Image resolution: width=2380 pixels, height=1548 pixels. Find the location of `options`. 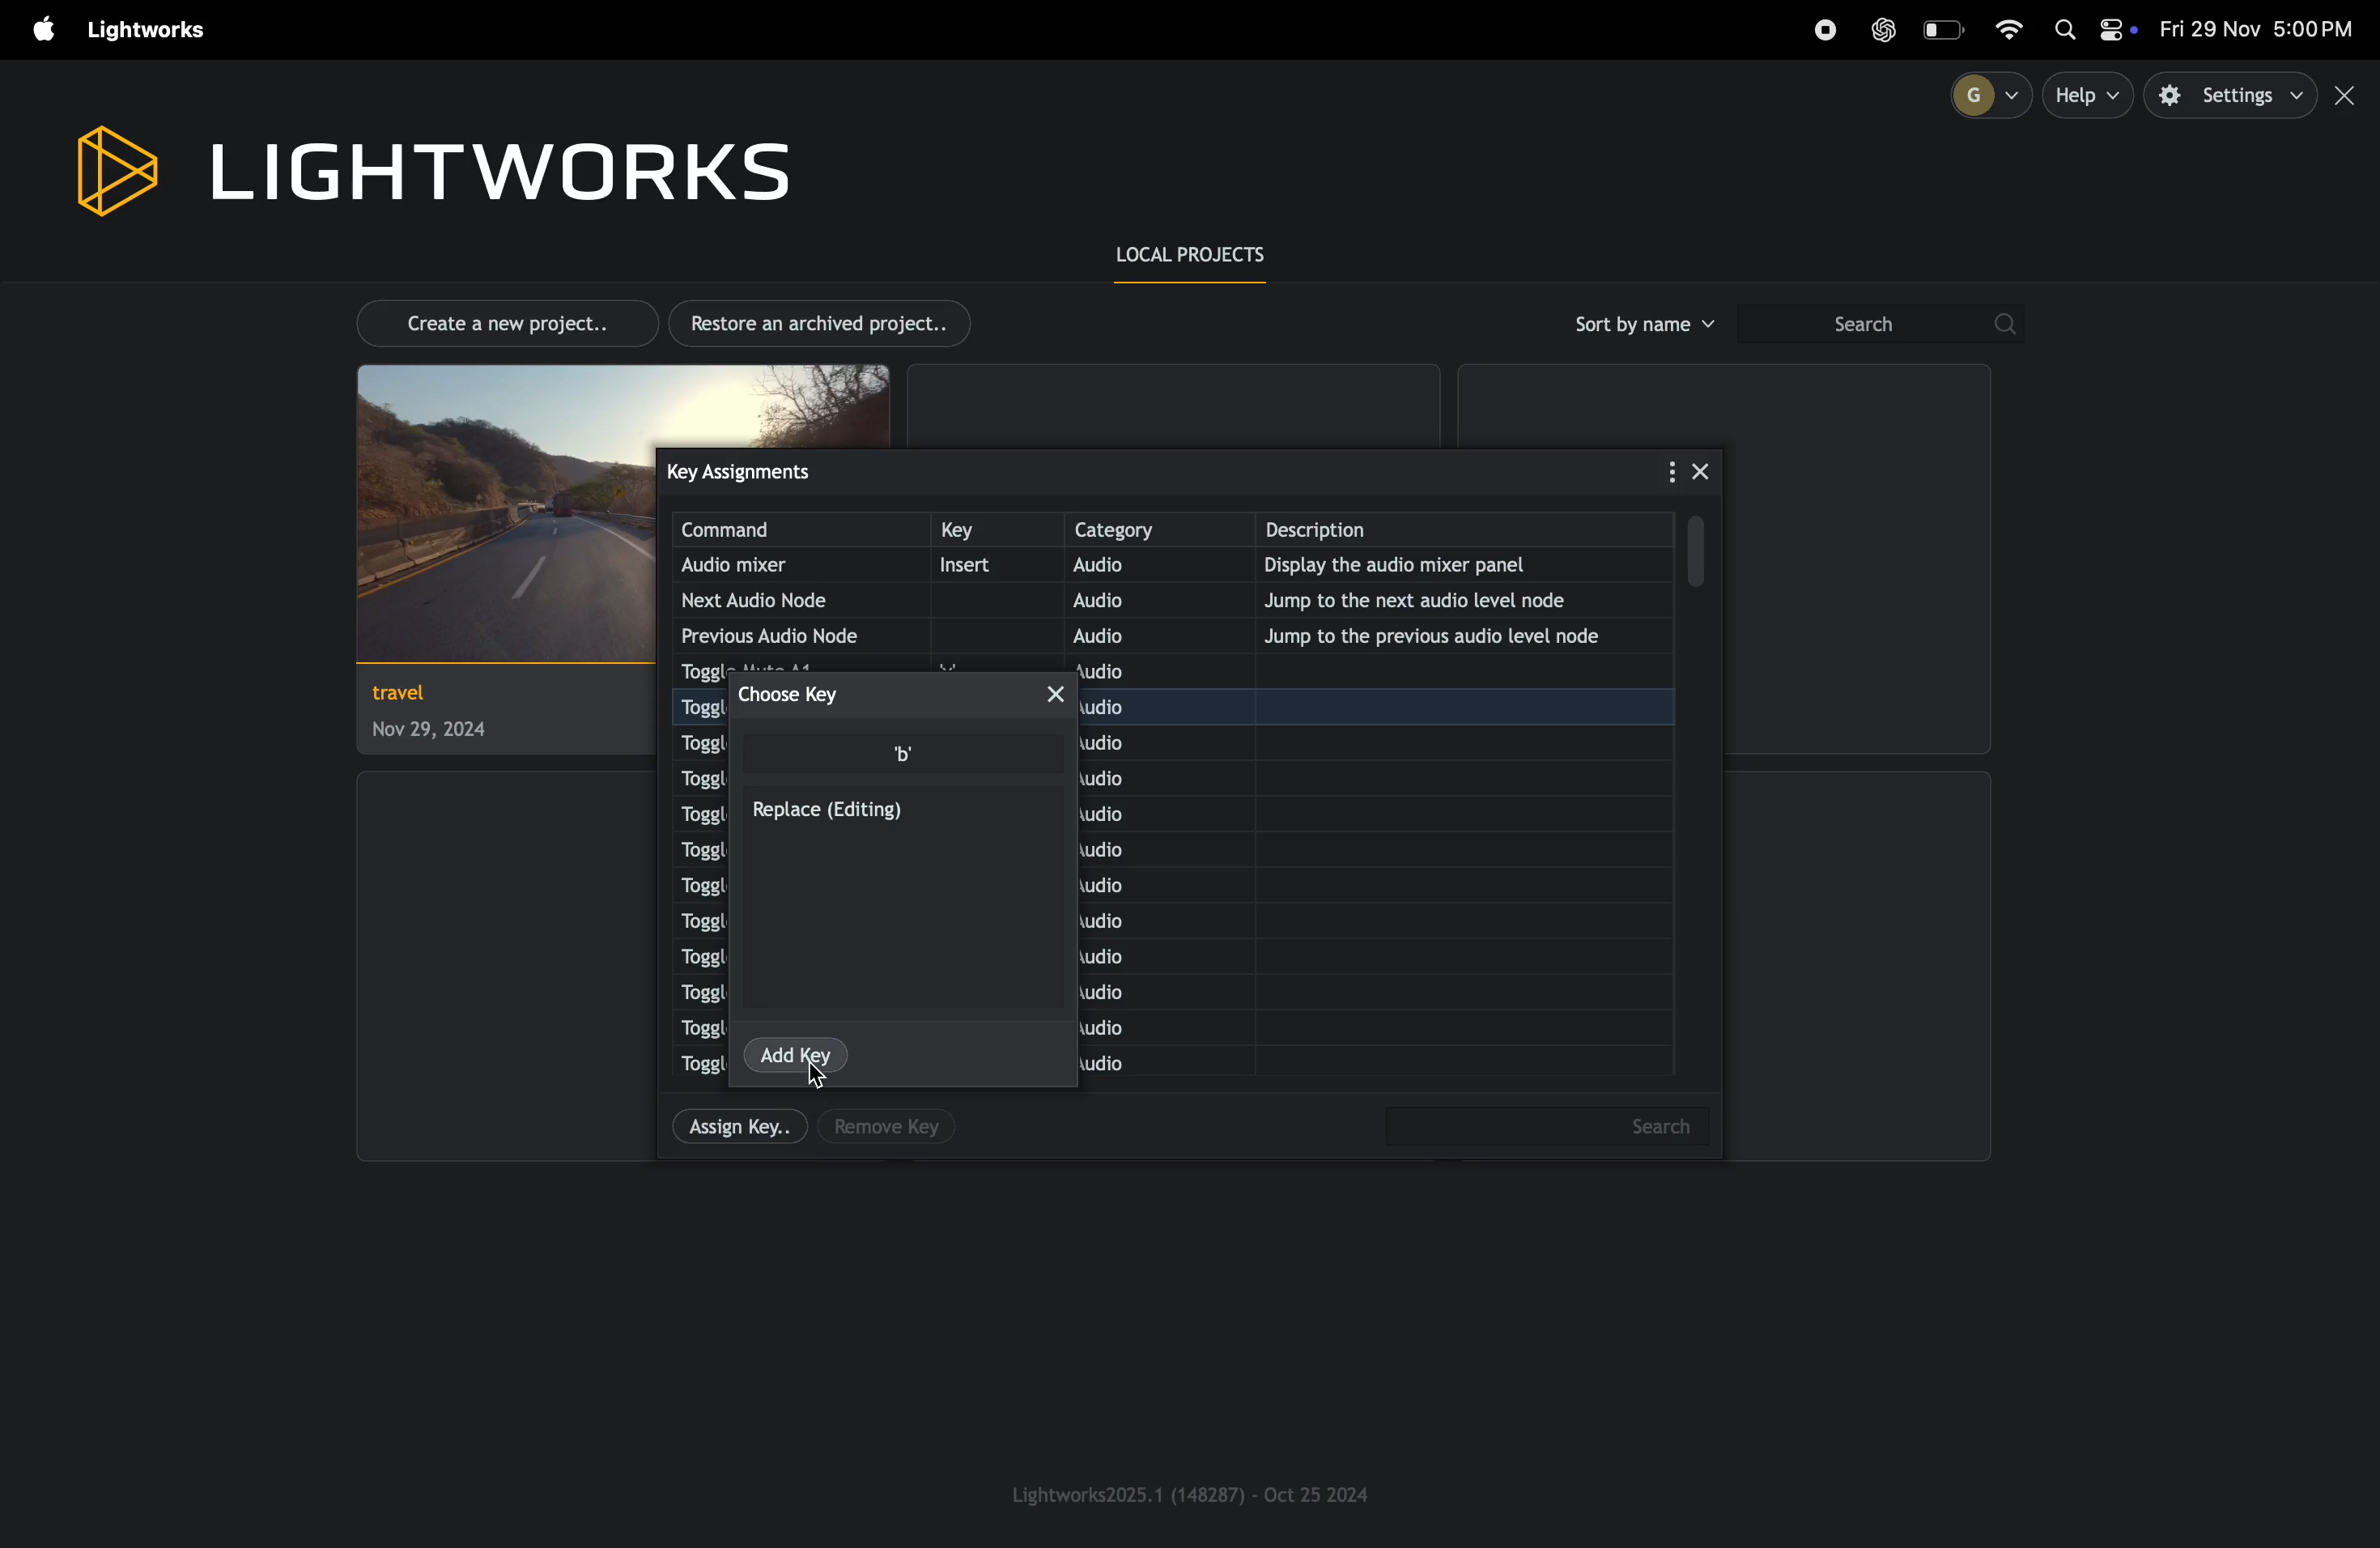

options is located at coordinates (1654, 469).